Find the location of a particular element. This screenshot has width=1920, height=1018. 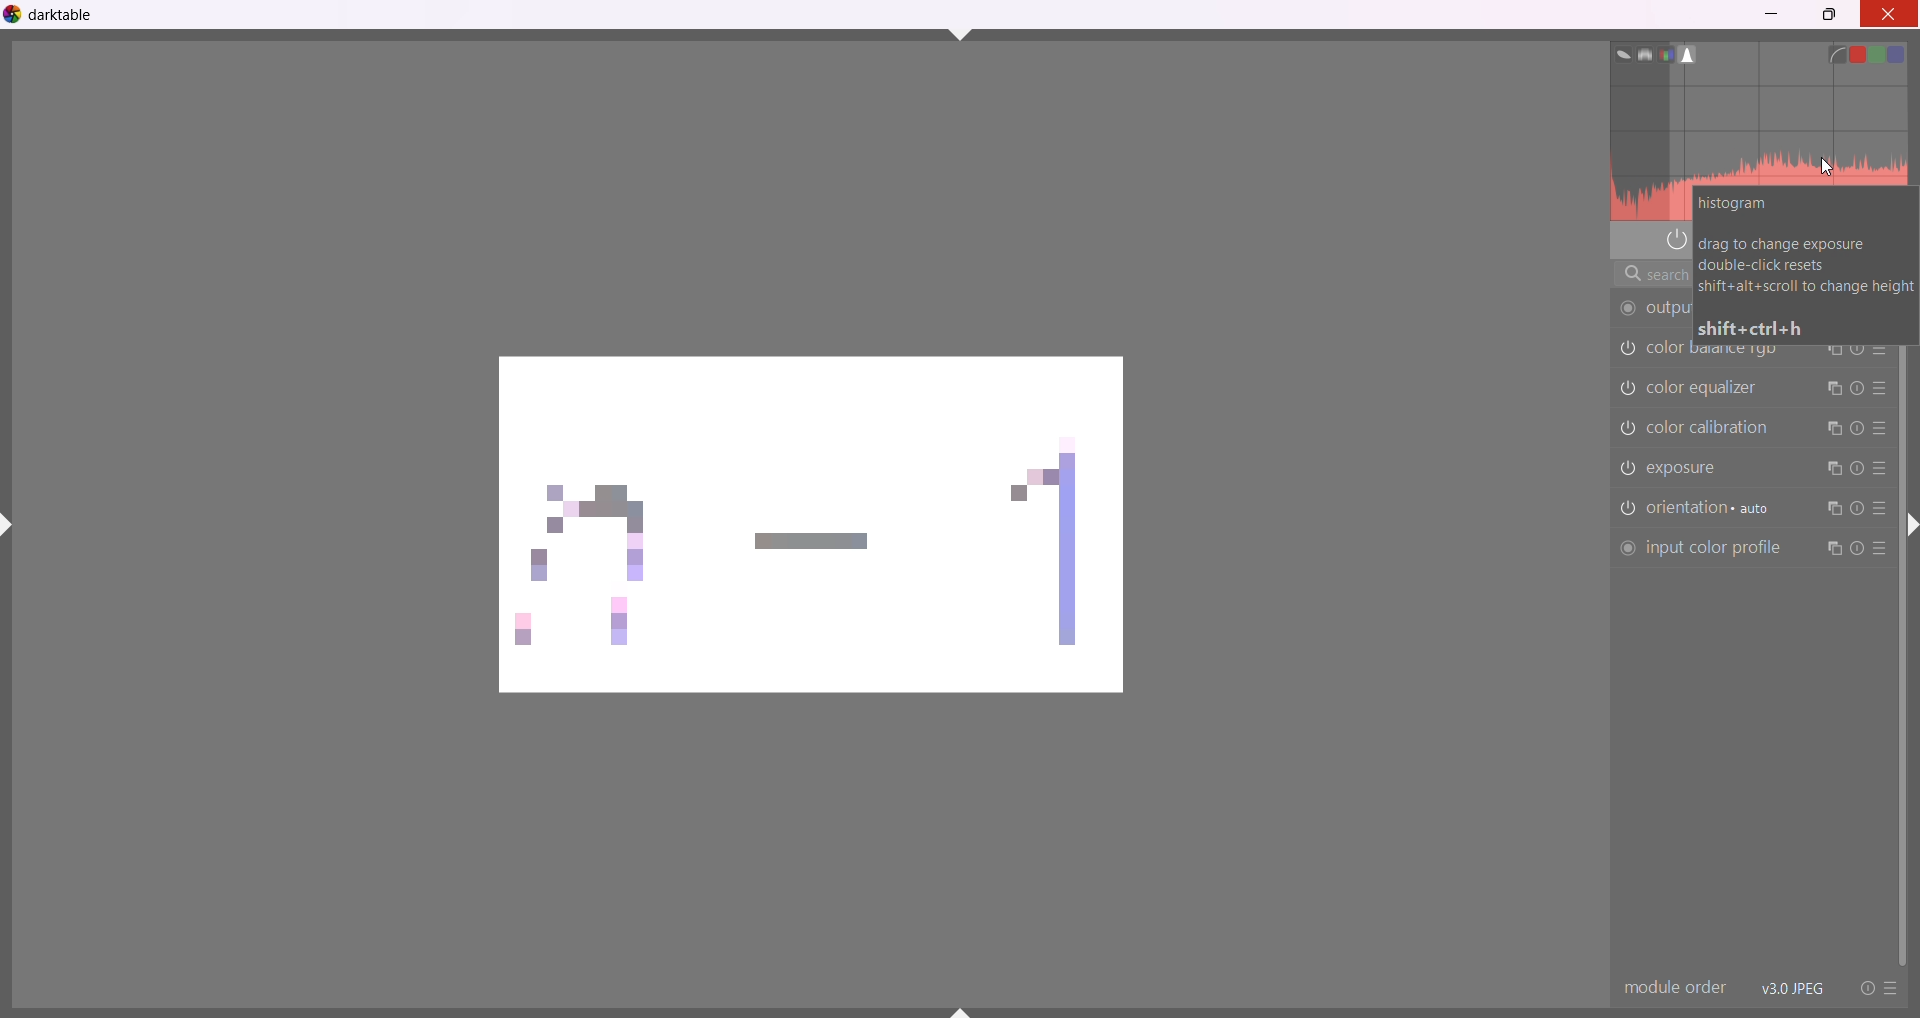

color equalizor is located at coordinates (1709, 386).